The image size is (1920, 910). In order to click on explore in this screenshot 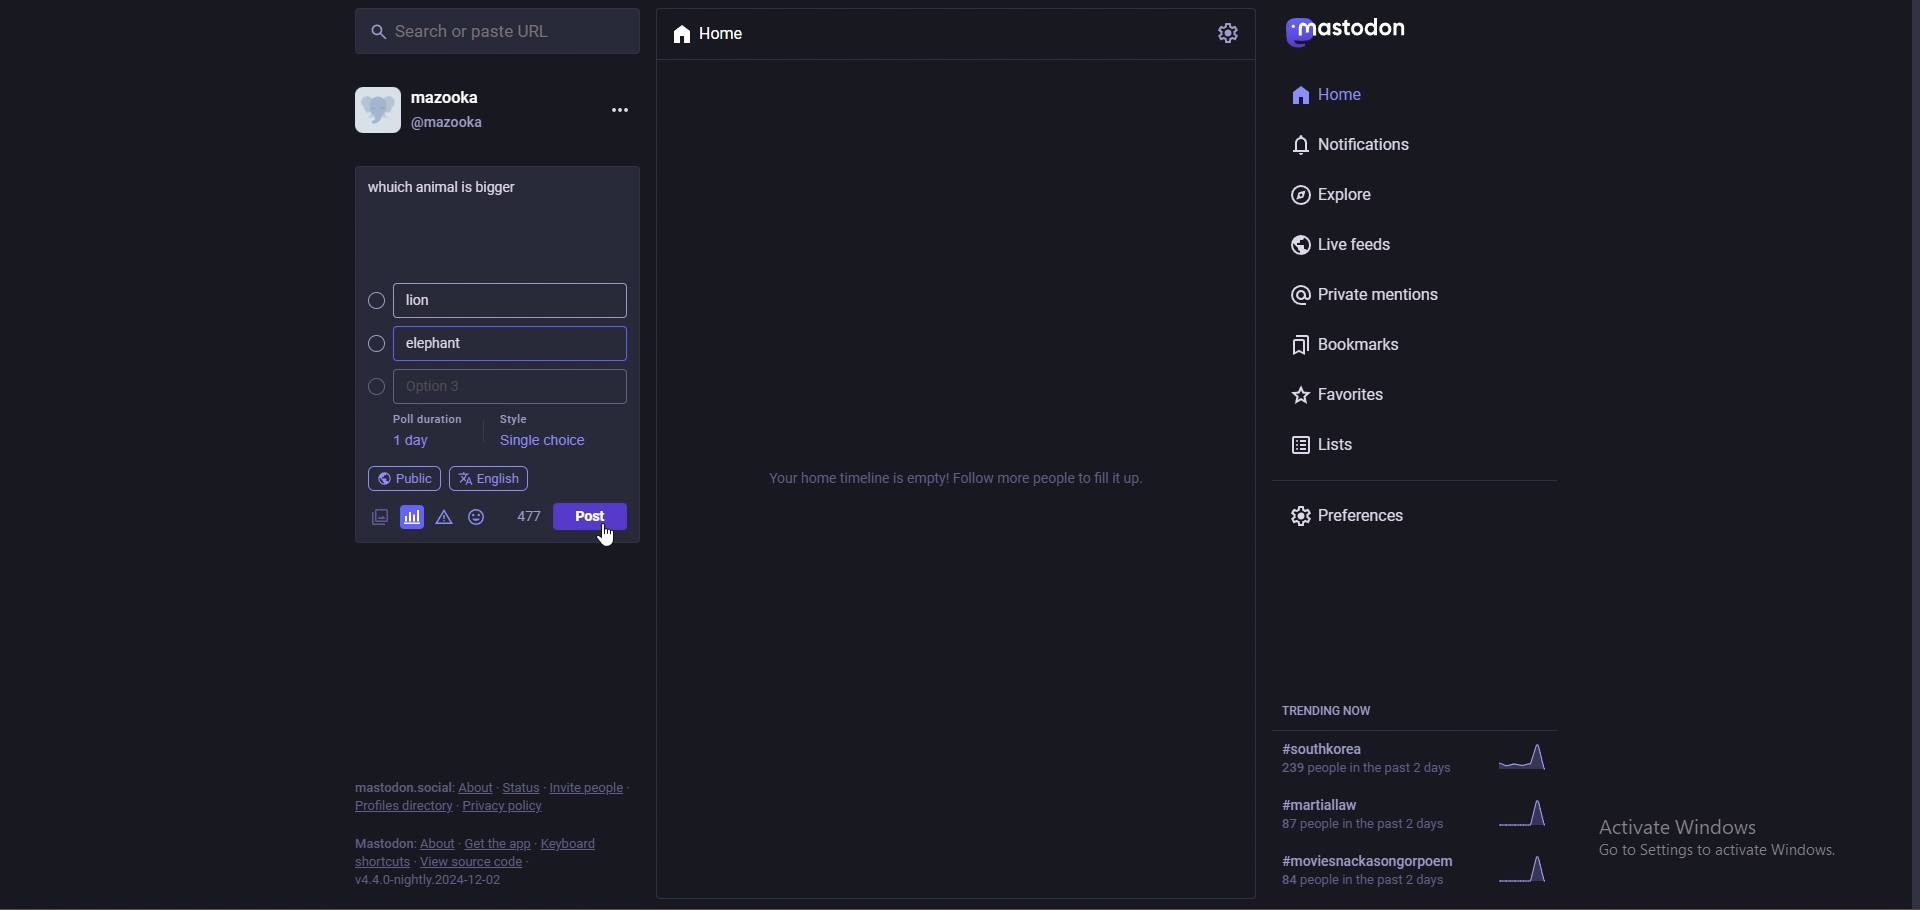, I will do `click(1361, 193)`.